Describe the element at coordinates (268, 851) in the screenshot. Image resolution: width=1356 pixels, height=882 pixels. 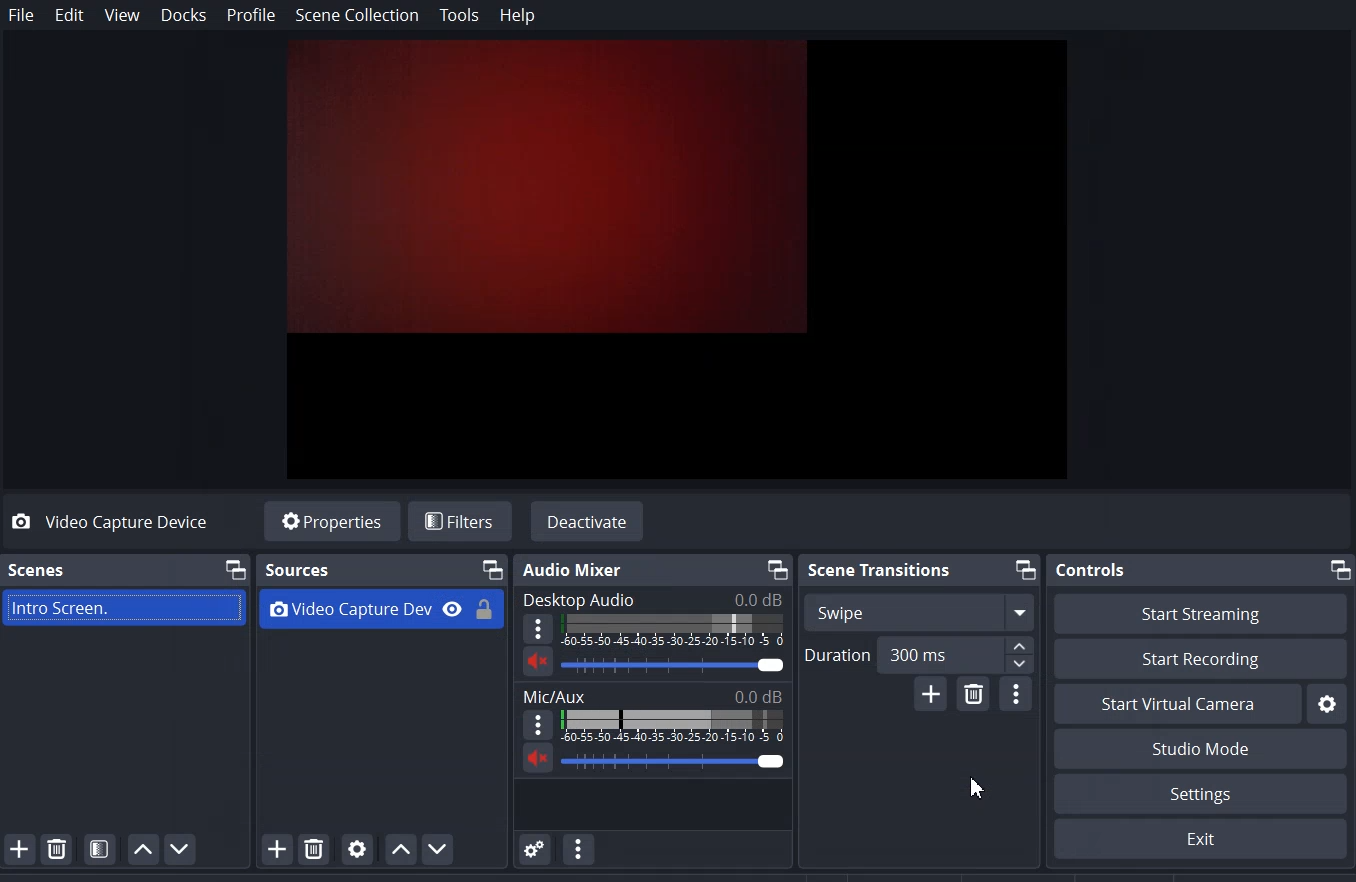
I see `Add Source` at that location.